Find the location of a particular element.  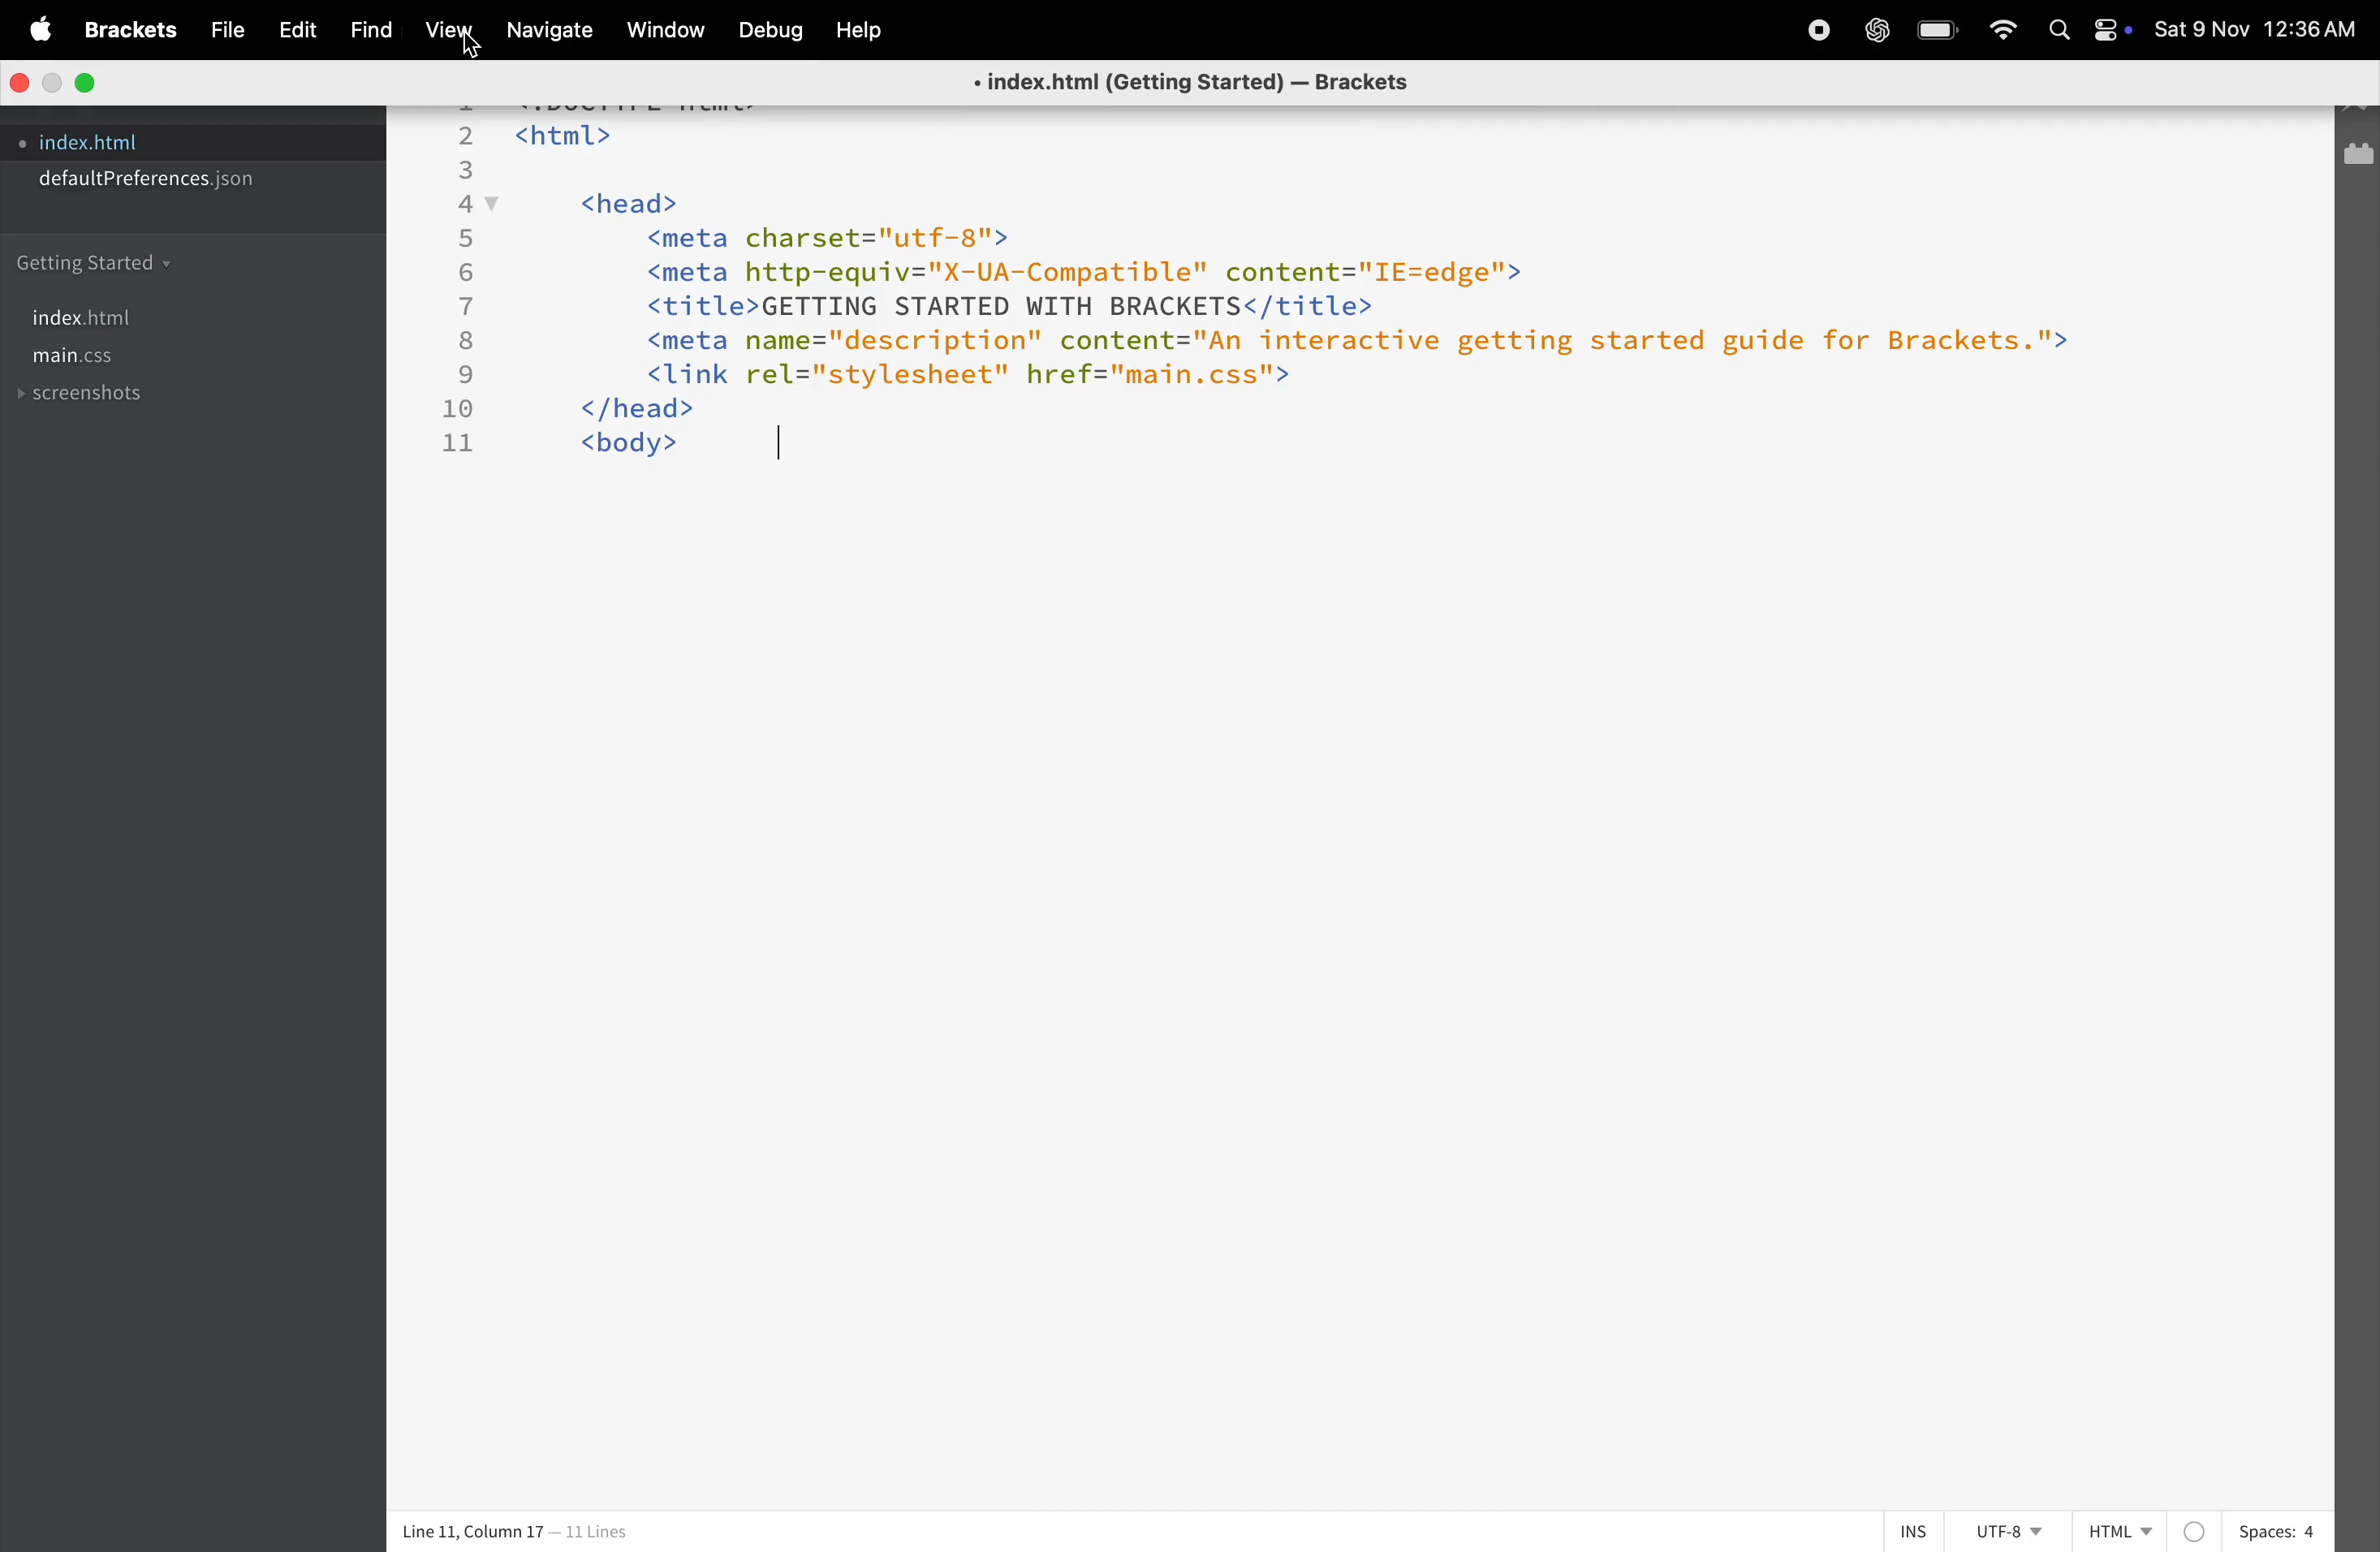

record is located at coordinates (1806, 33).